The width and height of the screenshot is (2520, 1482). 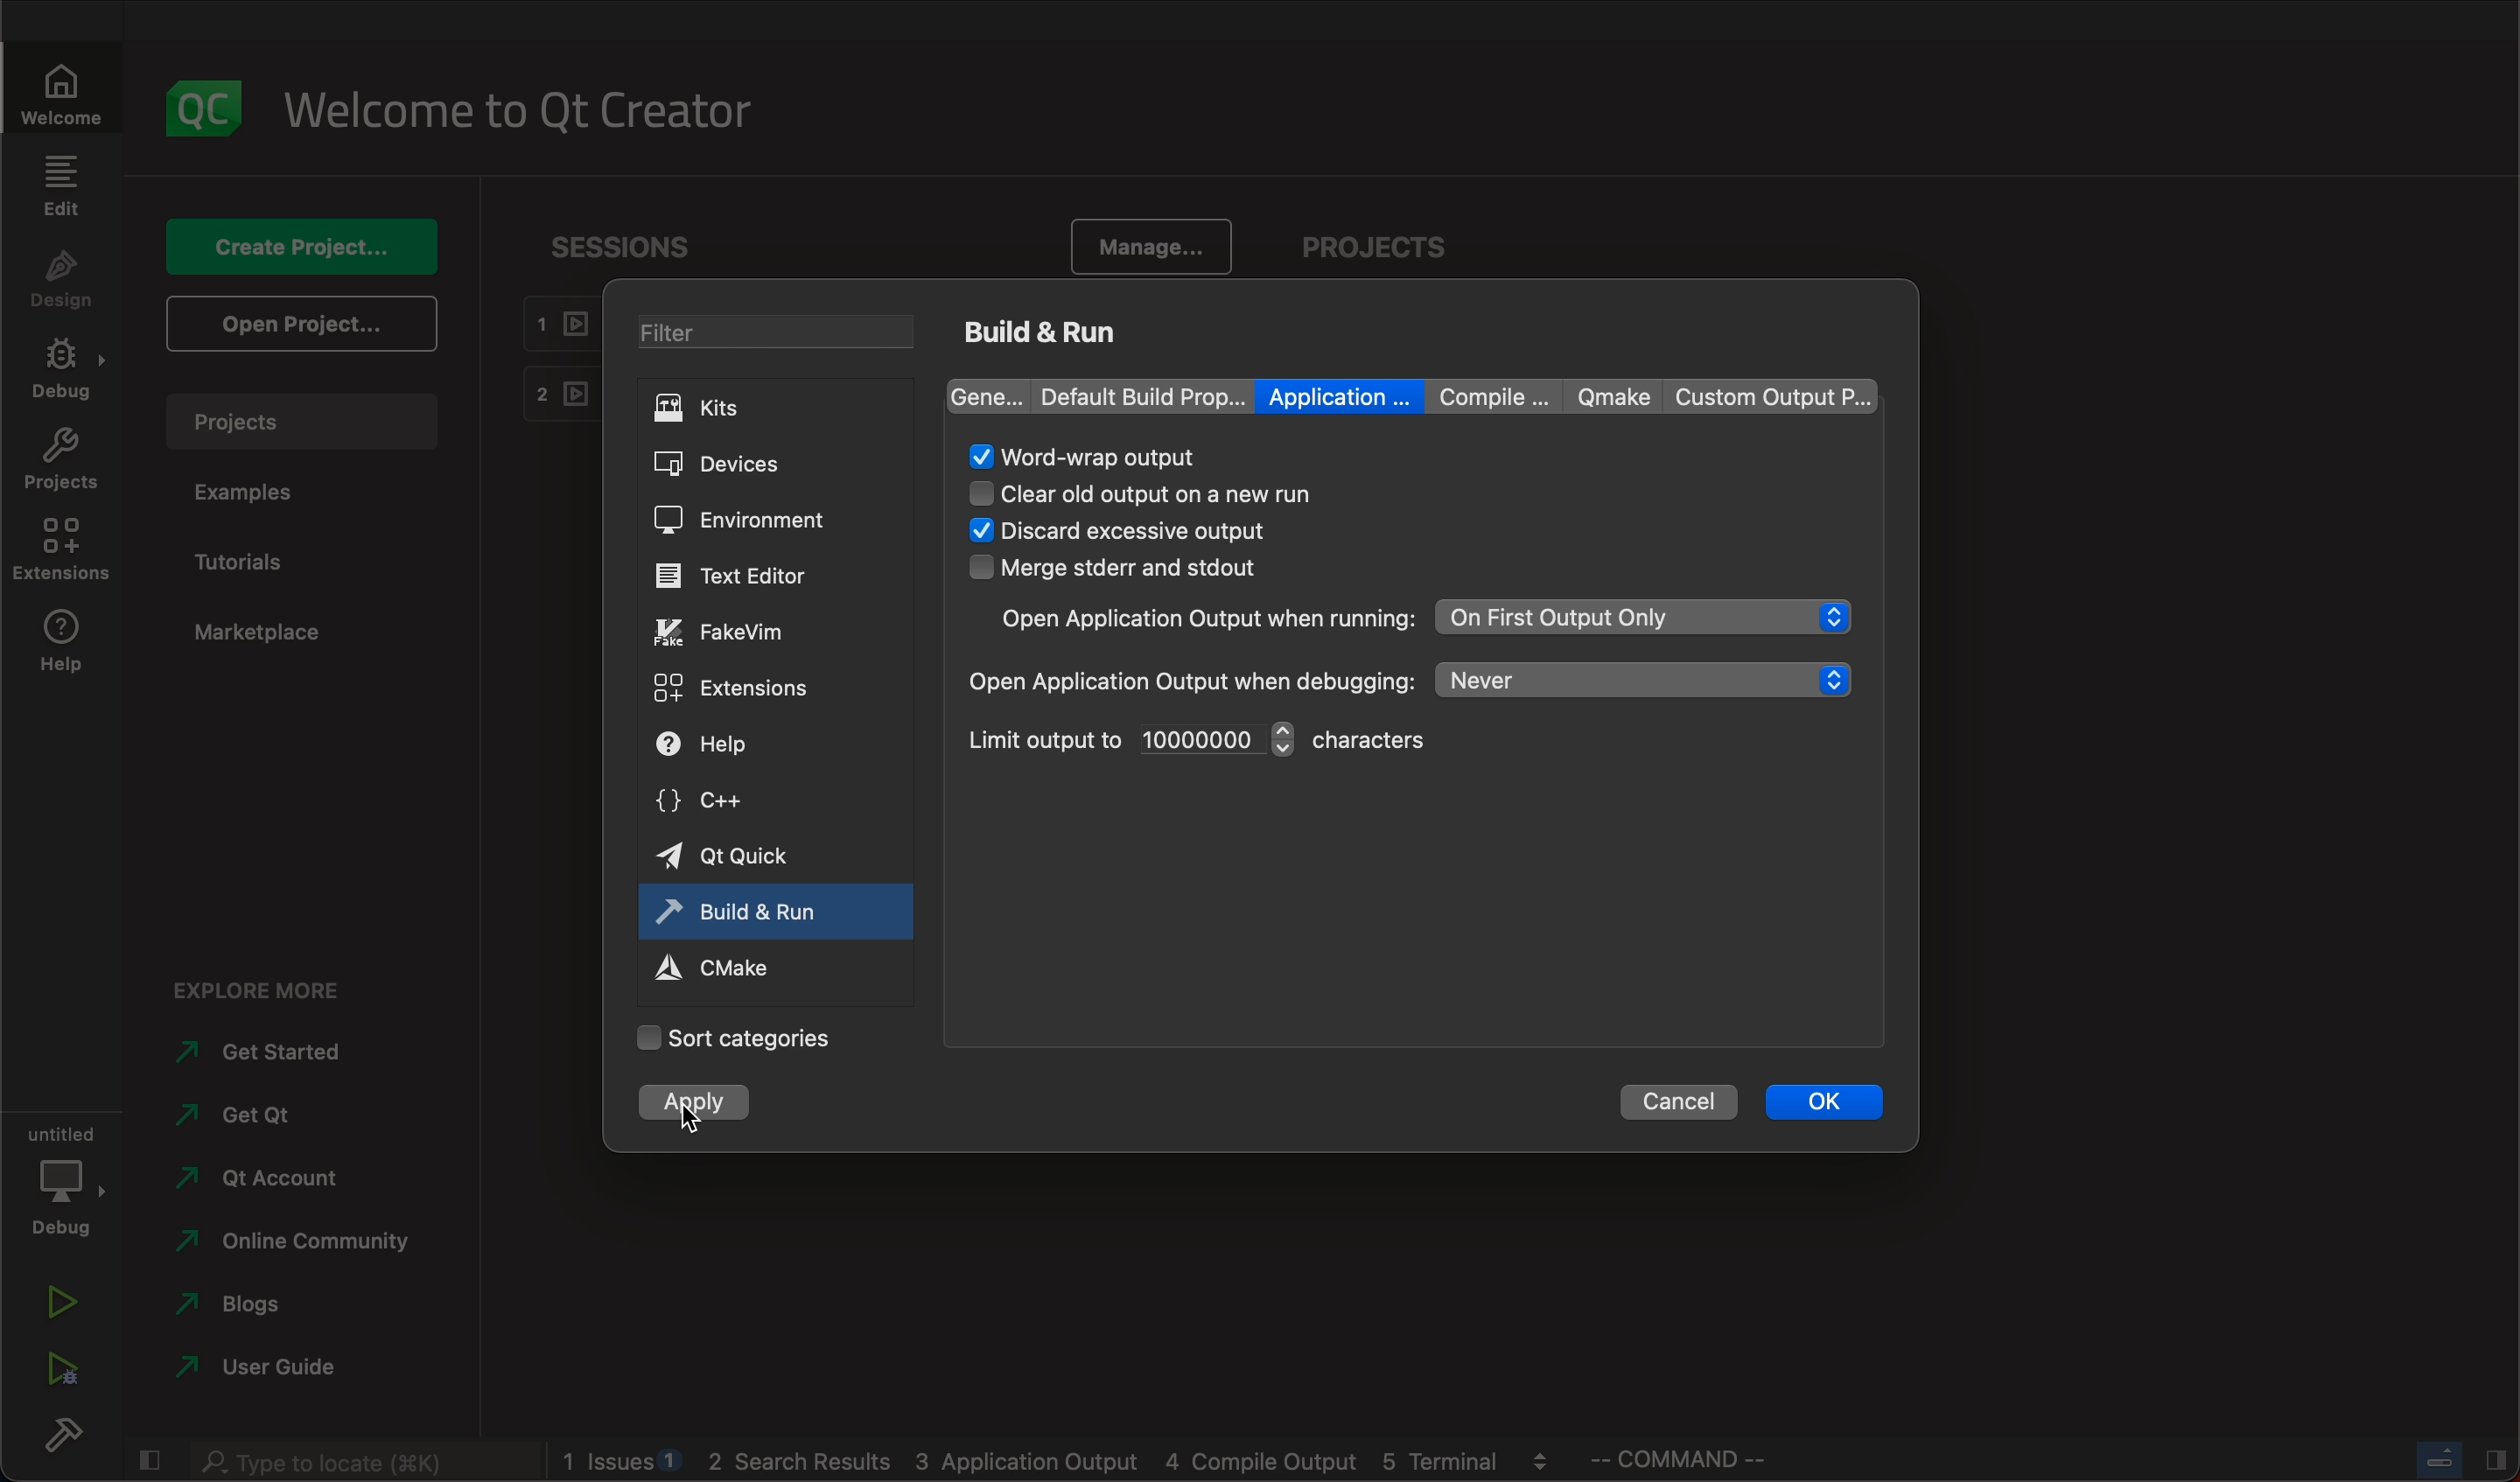 I want to click on sessions, so click(x=635, y=243).